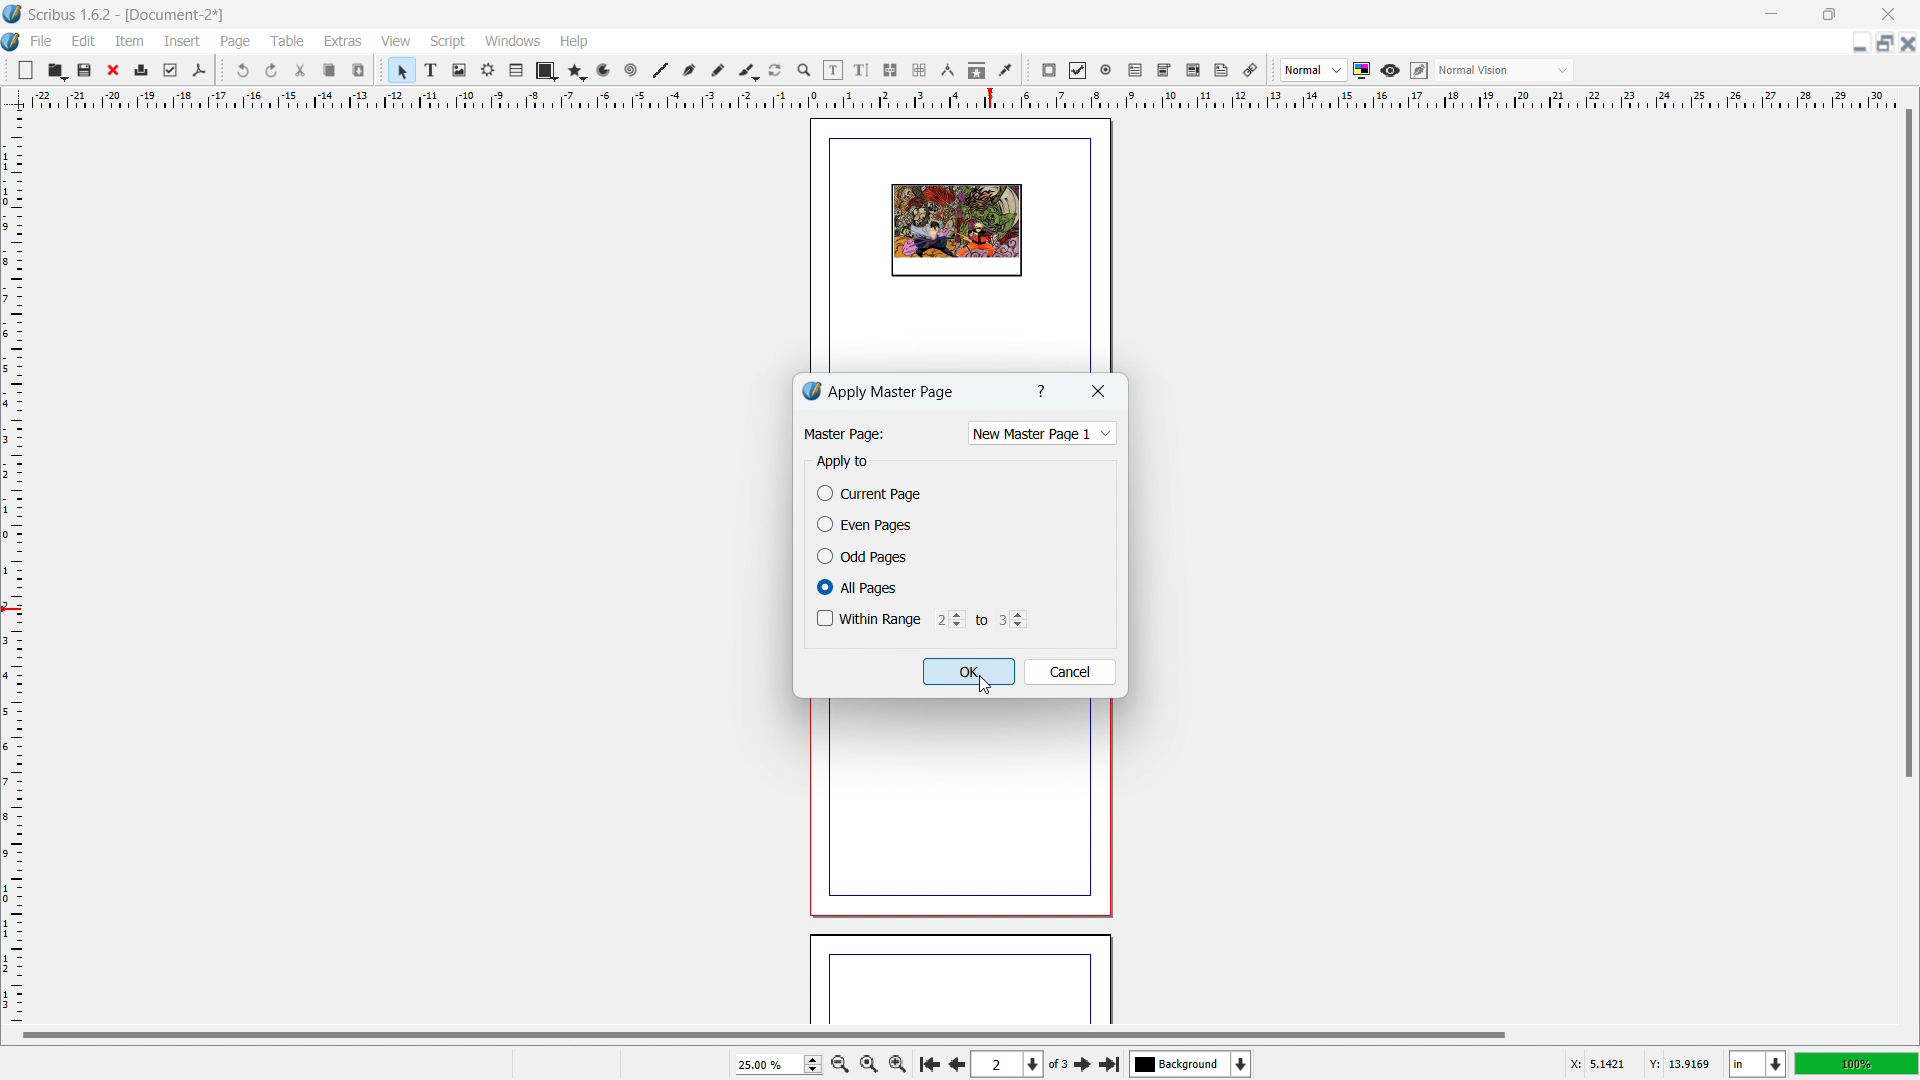  I want to click on minimize window, so click(1769, 14).